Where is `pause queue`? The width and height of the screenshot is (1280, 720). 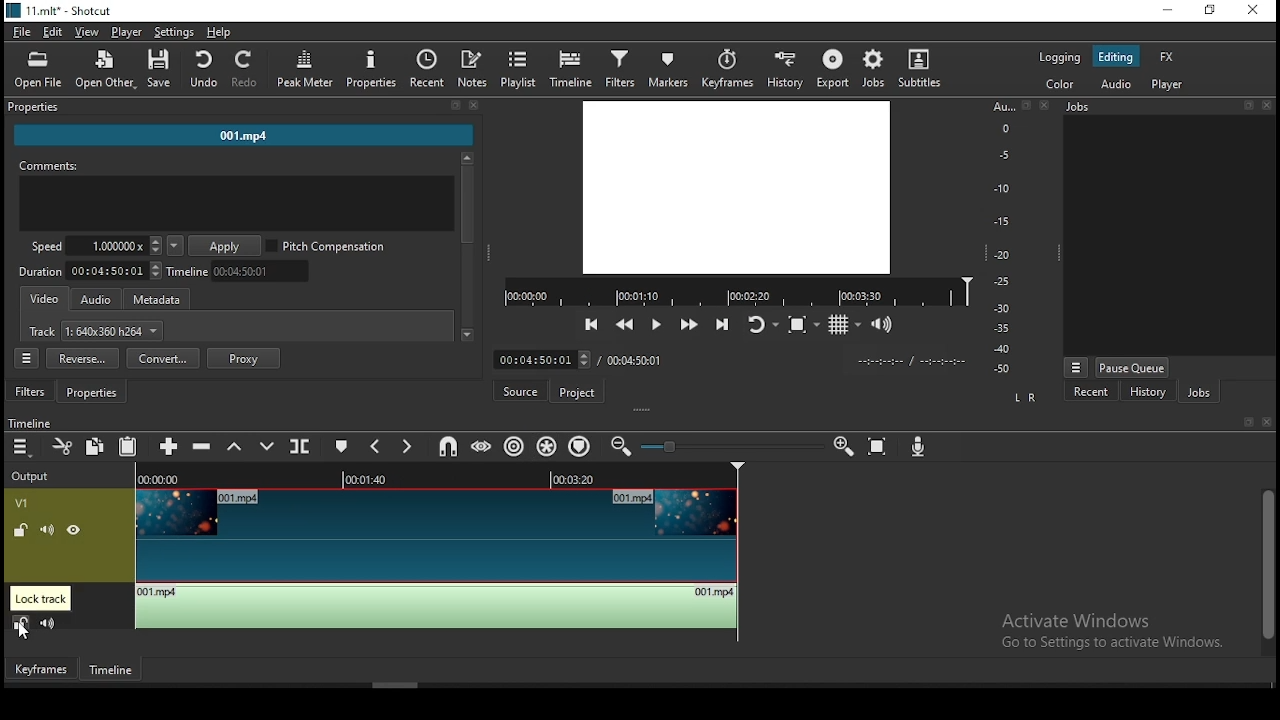 pause queue is located at coordinates (1132, 368).